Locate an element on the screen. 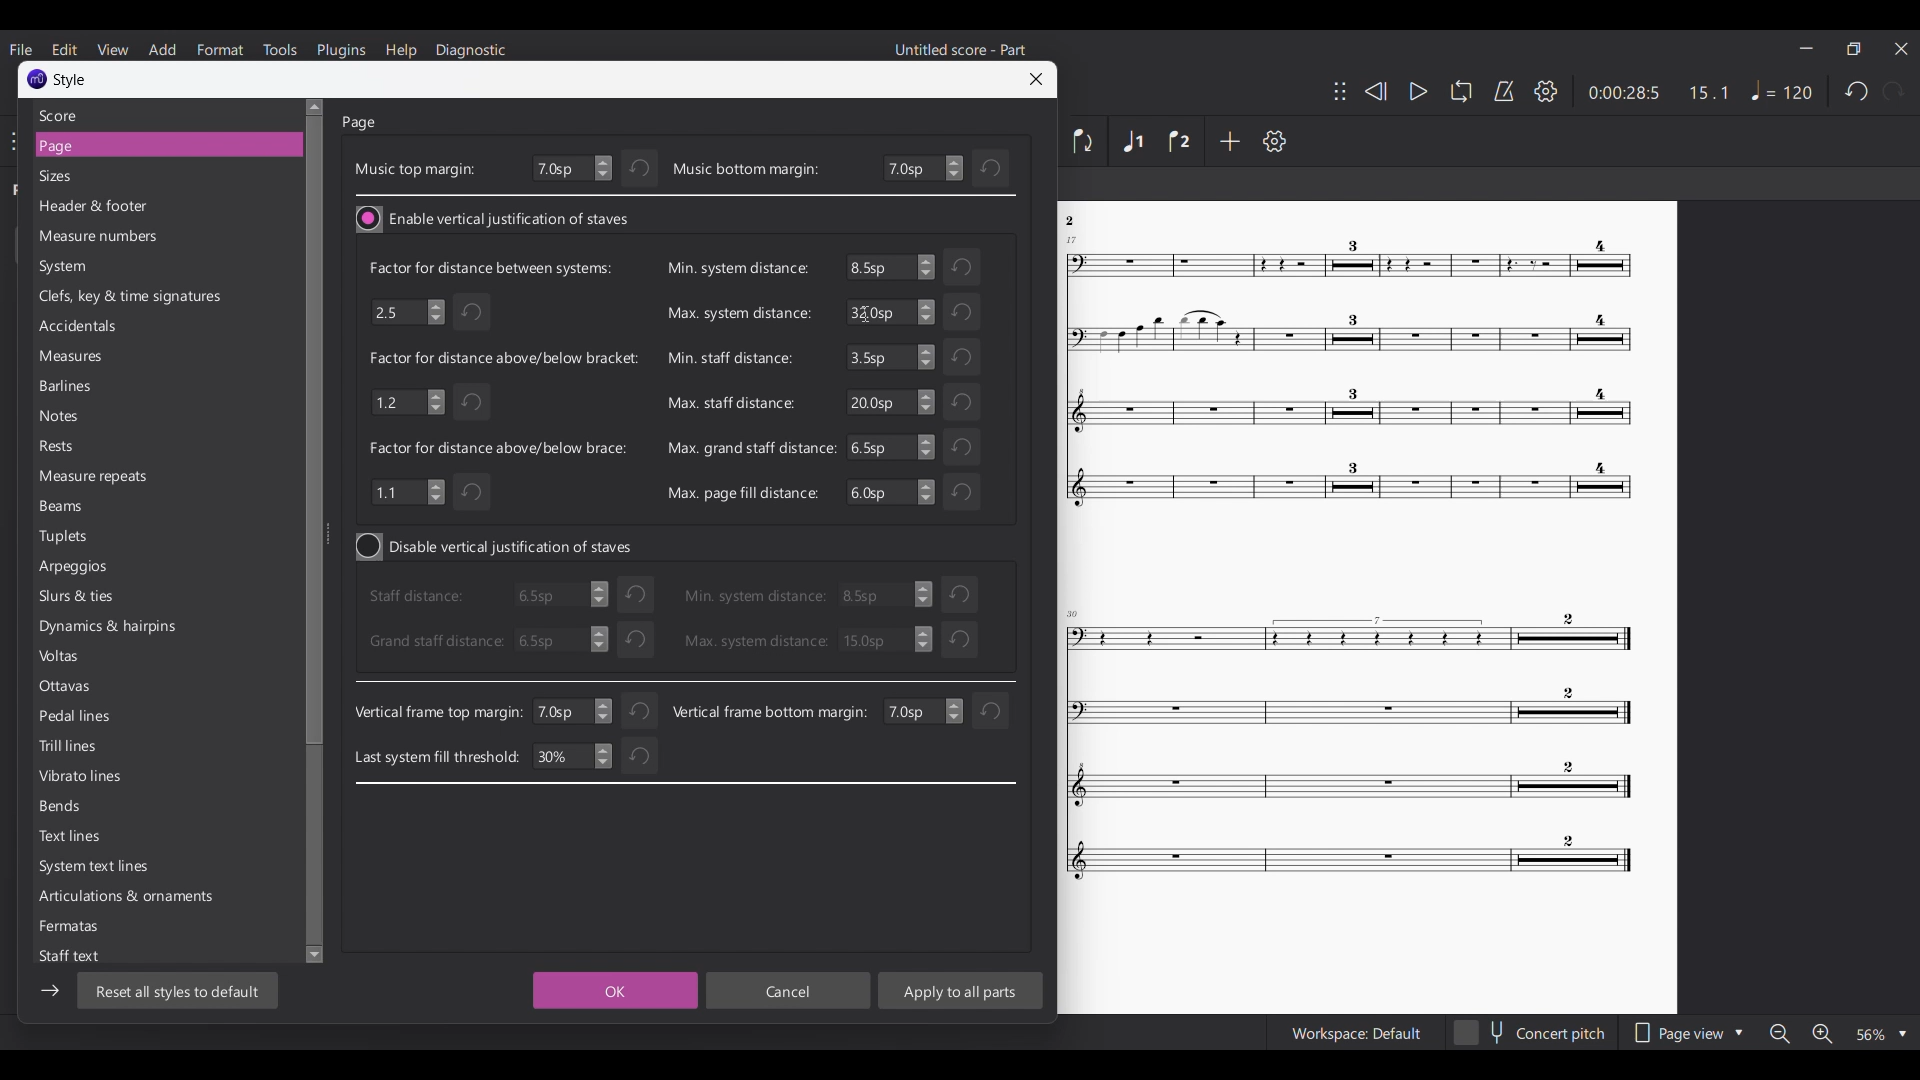  Close is located at coordinates (1037, 79).